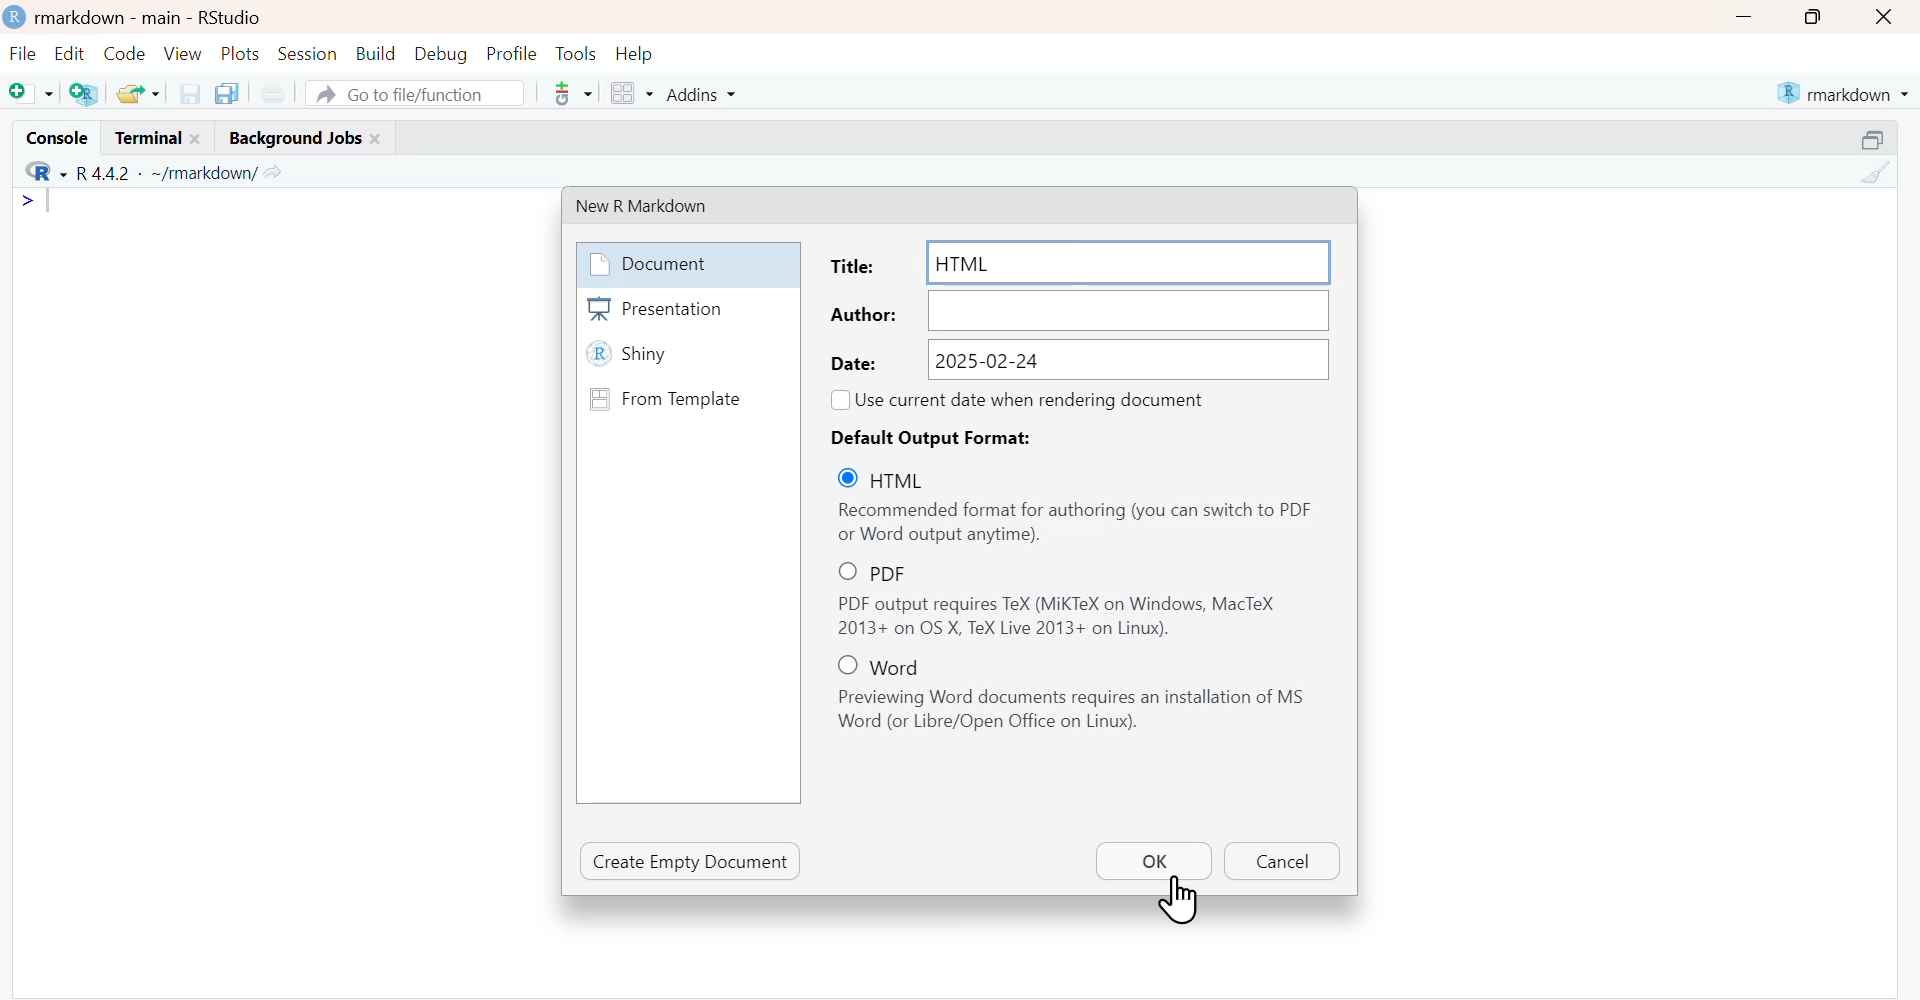 The width and height of the screenshot is (1920, 1000). I want to click on OK, so click(1153, 860).